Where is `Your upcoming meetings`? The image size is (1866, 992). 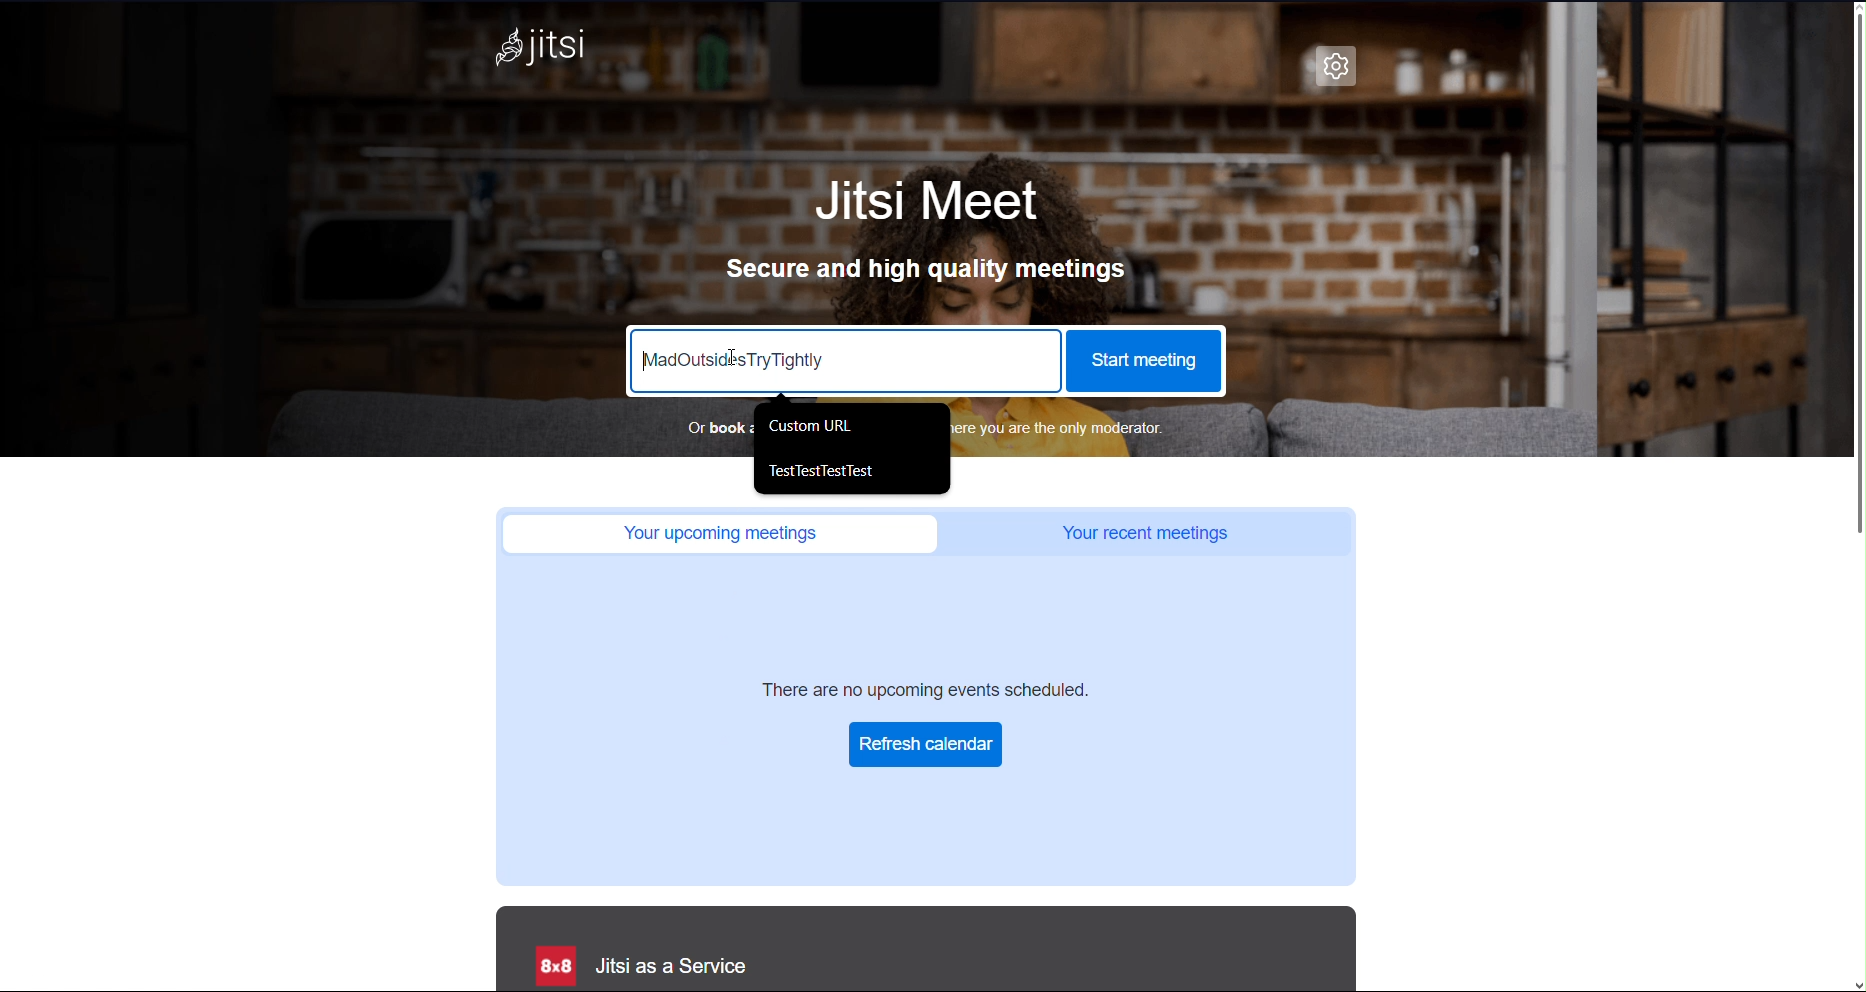
Your upcoming meetings is located at coordinates (711, 533).